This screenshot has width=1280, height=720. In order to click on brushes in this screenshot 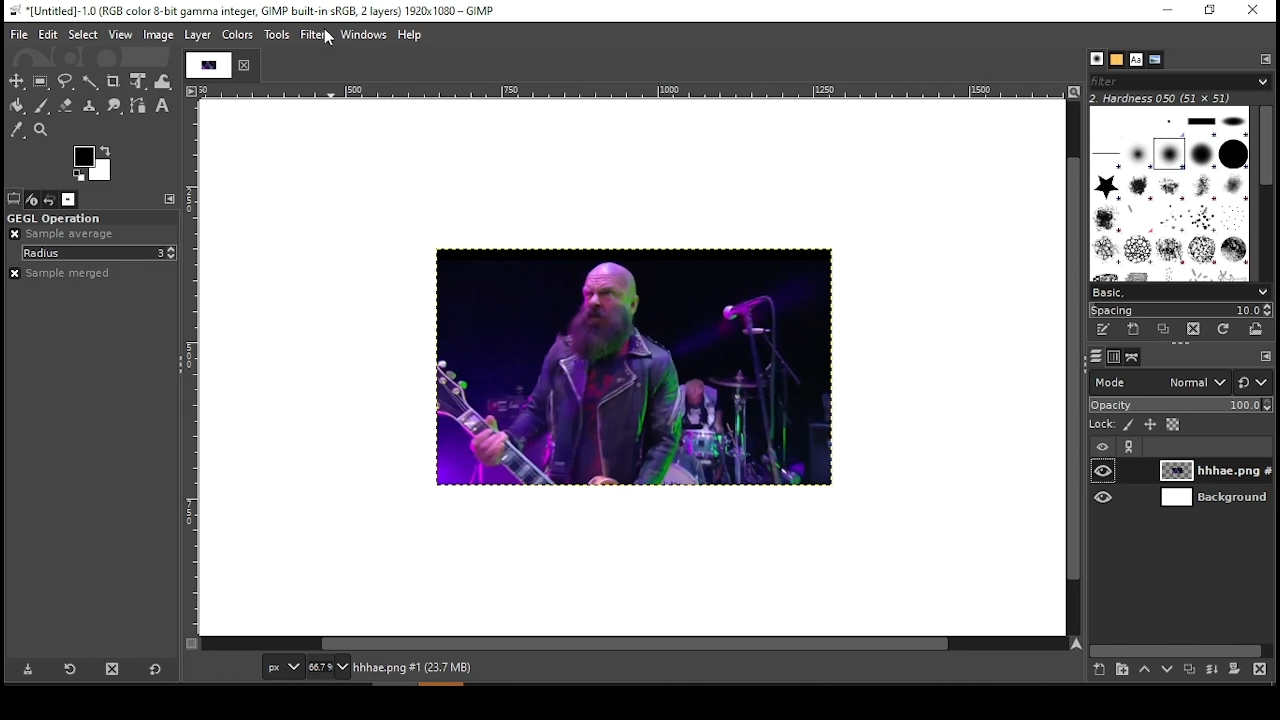, I will do `click(1171, 194)`.